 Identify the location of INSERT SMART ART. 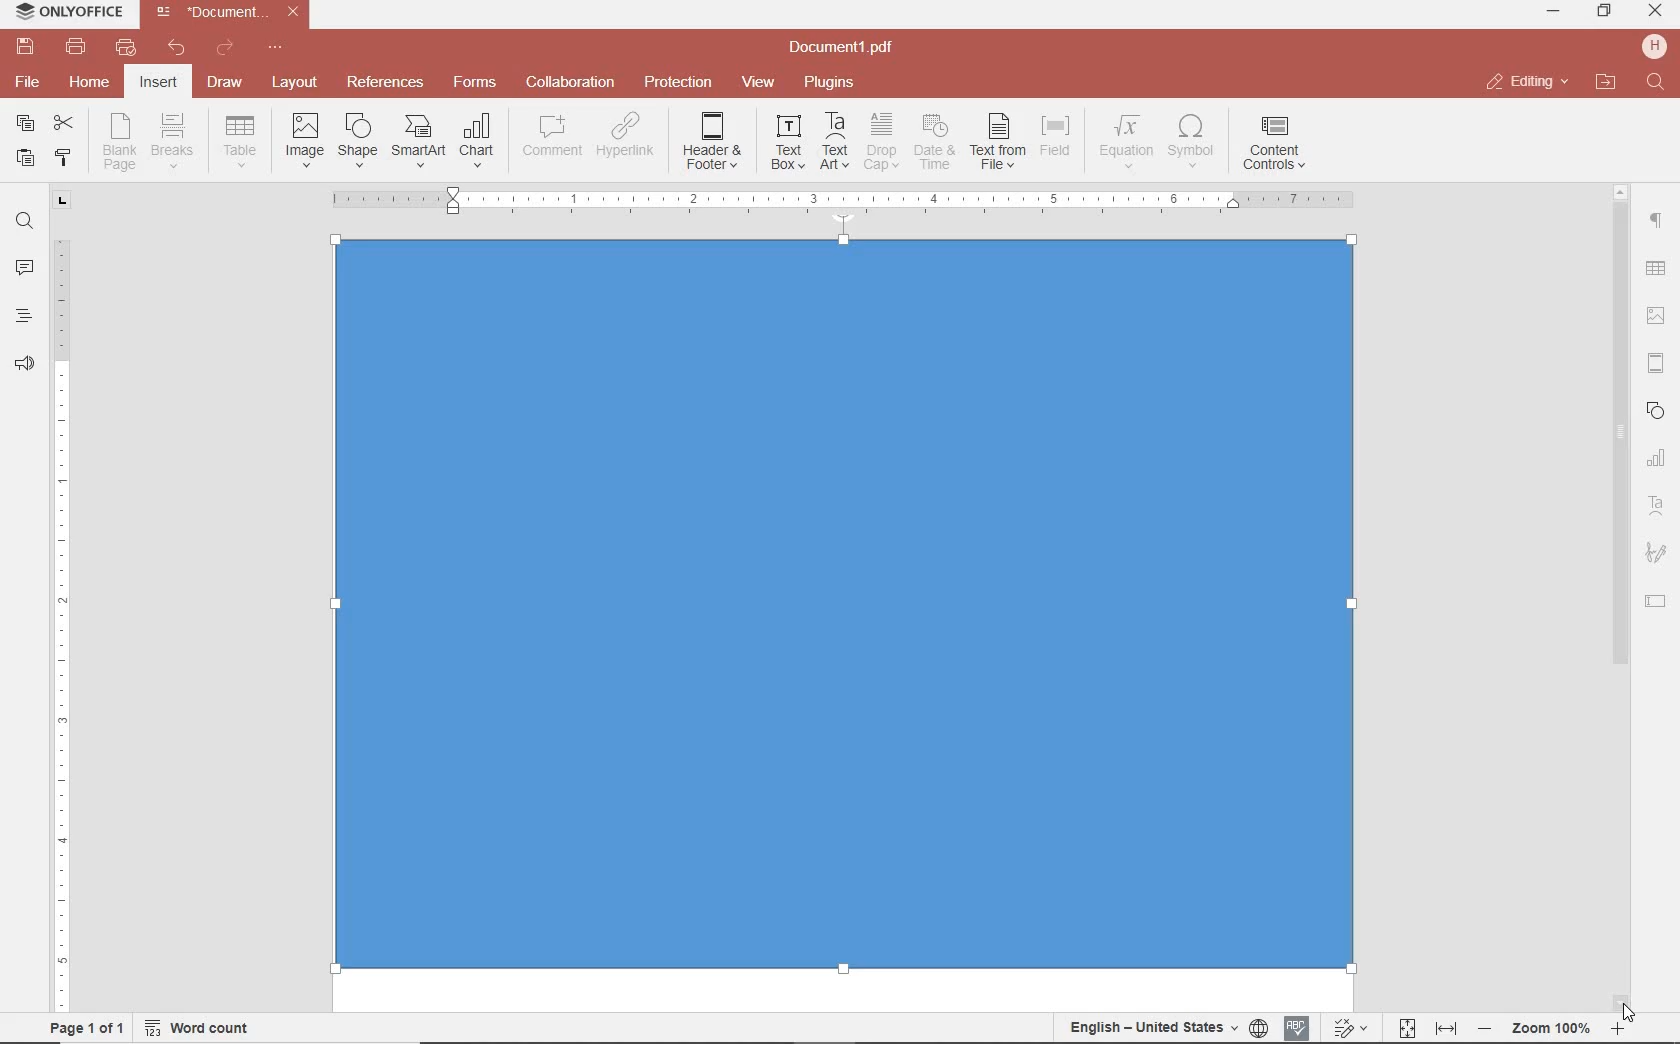
(419, 140).